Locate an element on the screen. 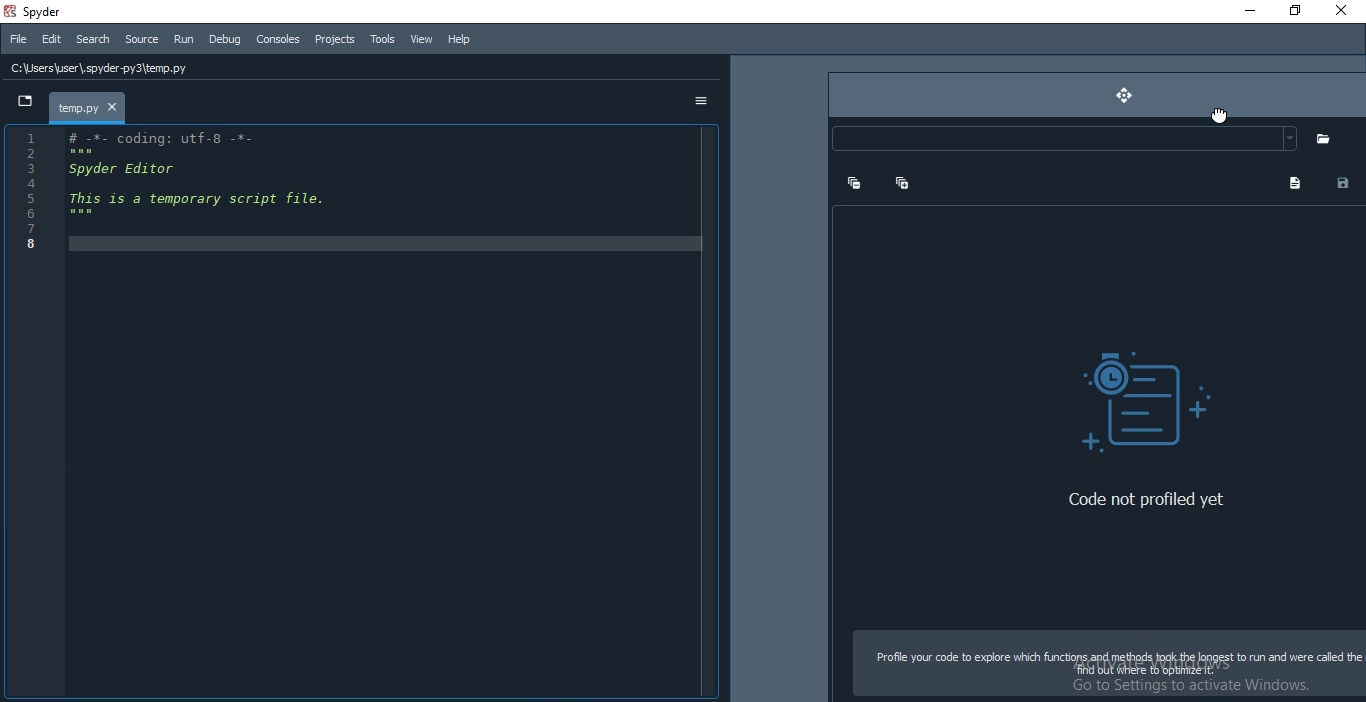  visual element is located at coordinates (1140, 401).